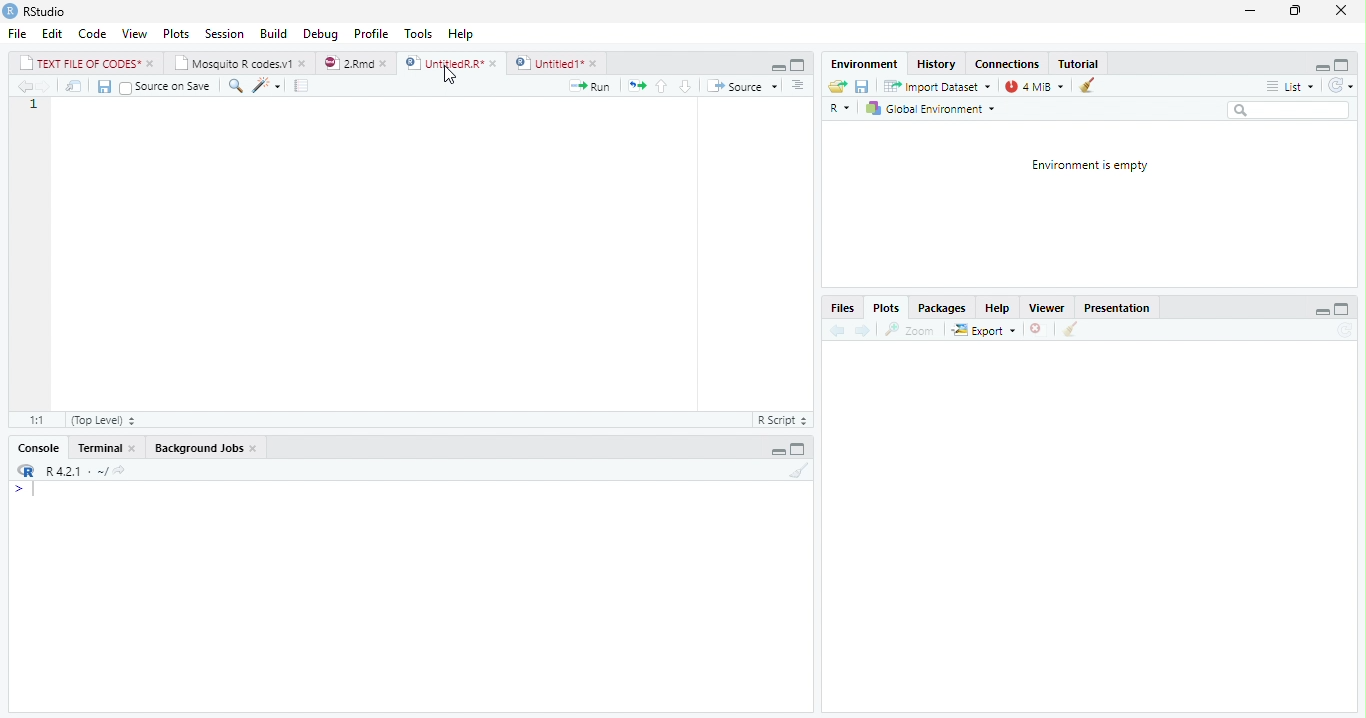 Image resolution: width=1366 pixels, height=718 pixels. I want to click on Plots, so click(888, 309).